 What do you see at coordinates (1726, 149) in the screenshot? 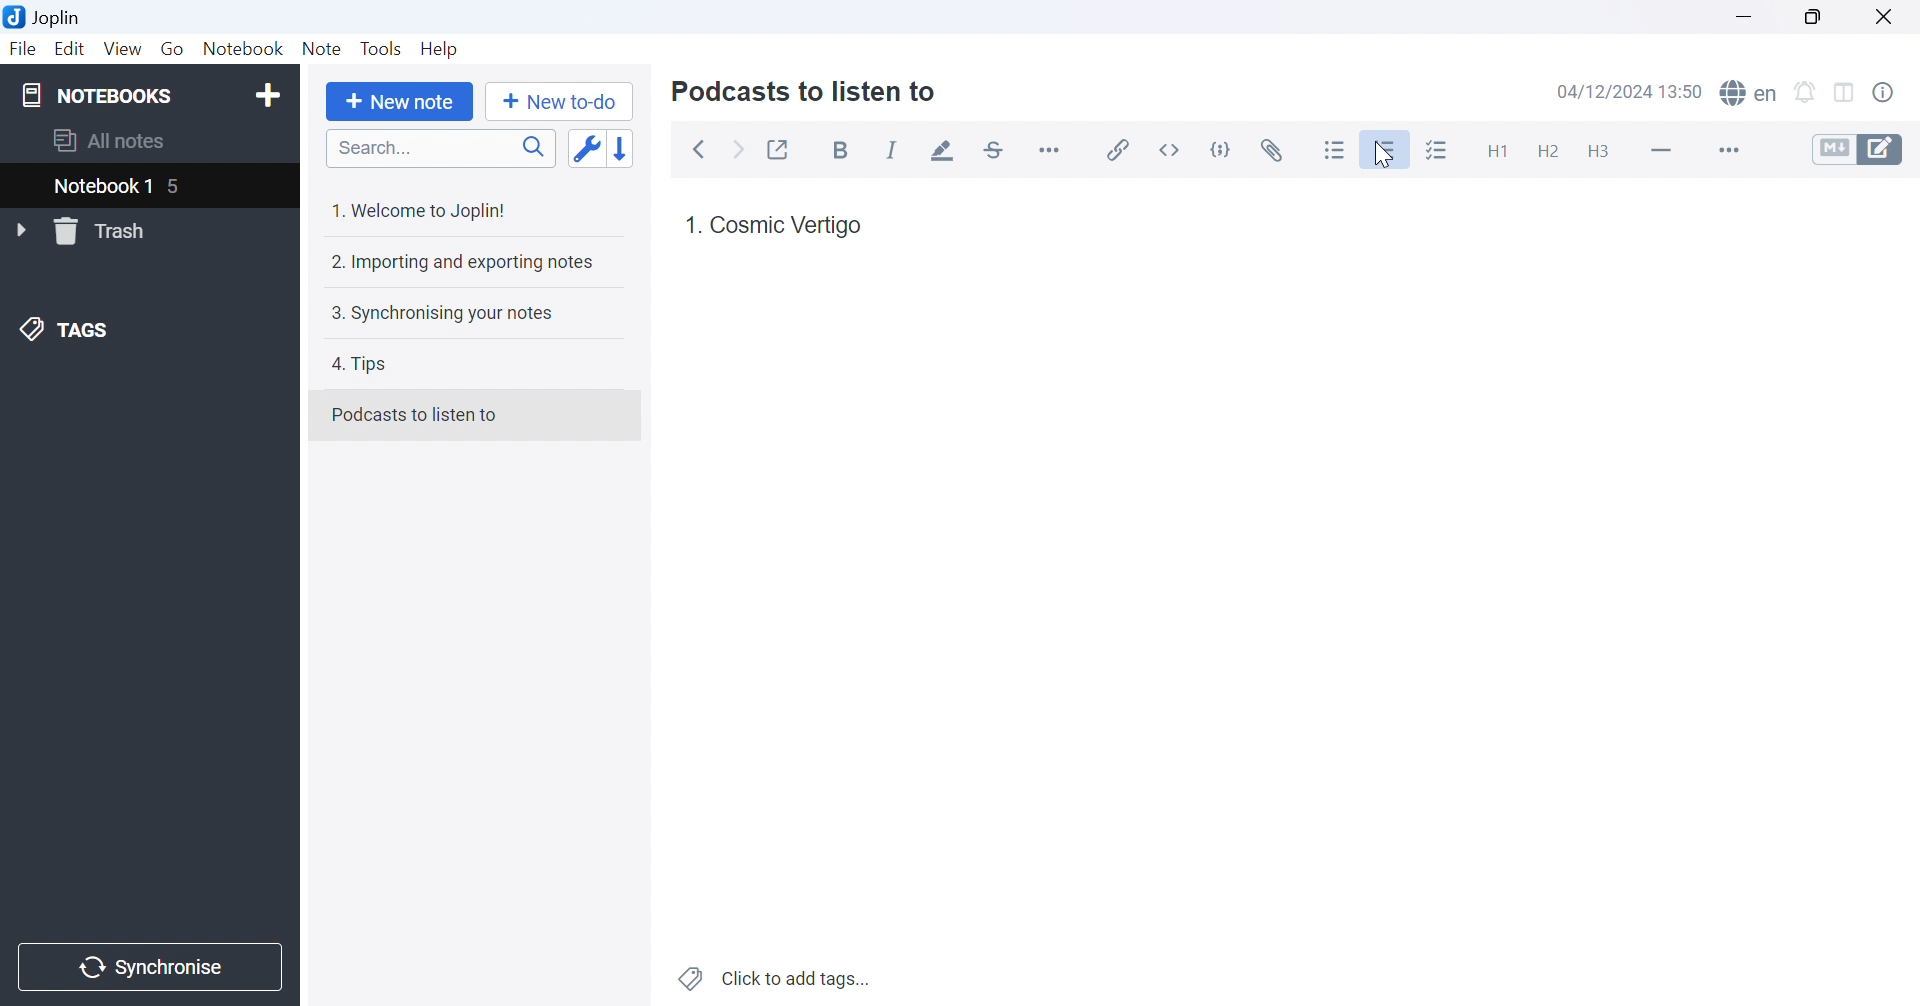
I see `More` at bounding box center [1726, 149].